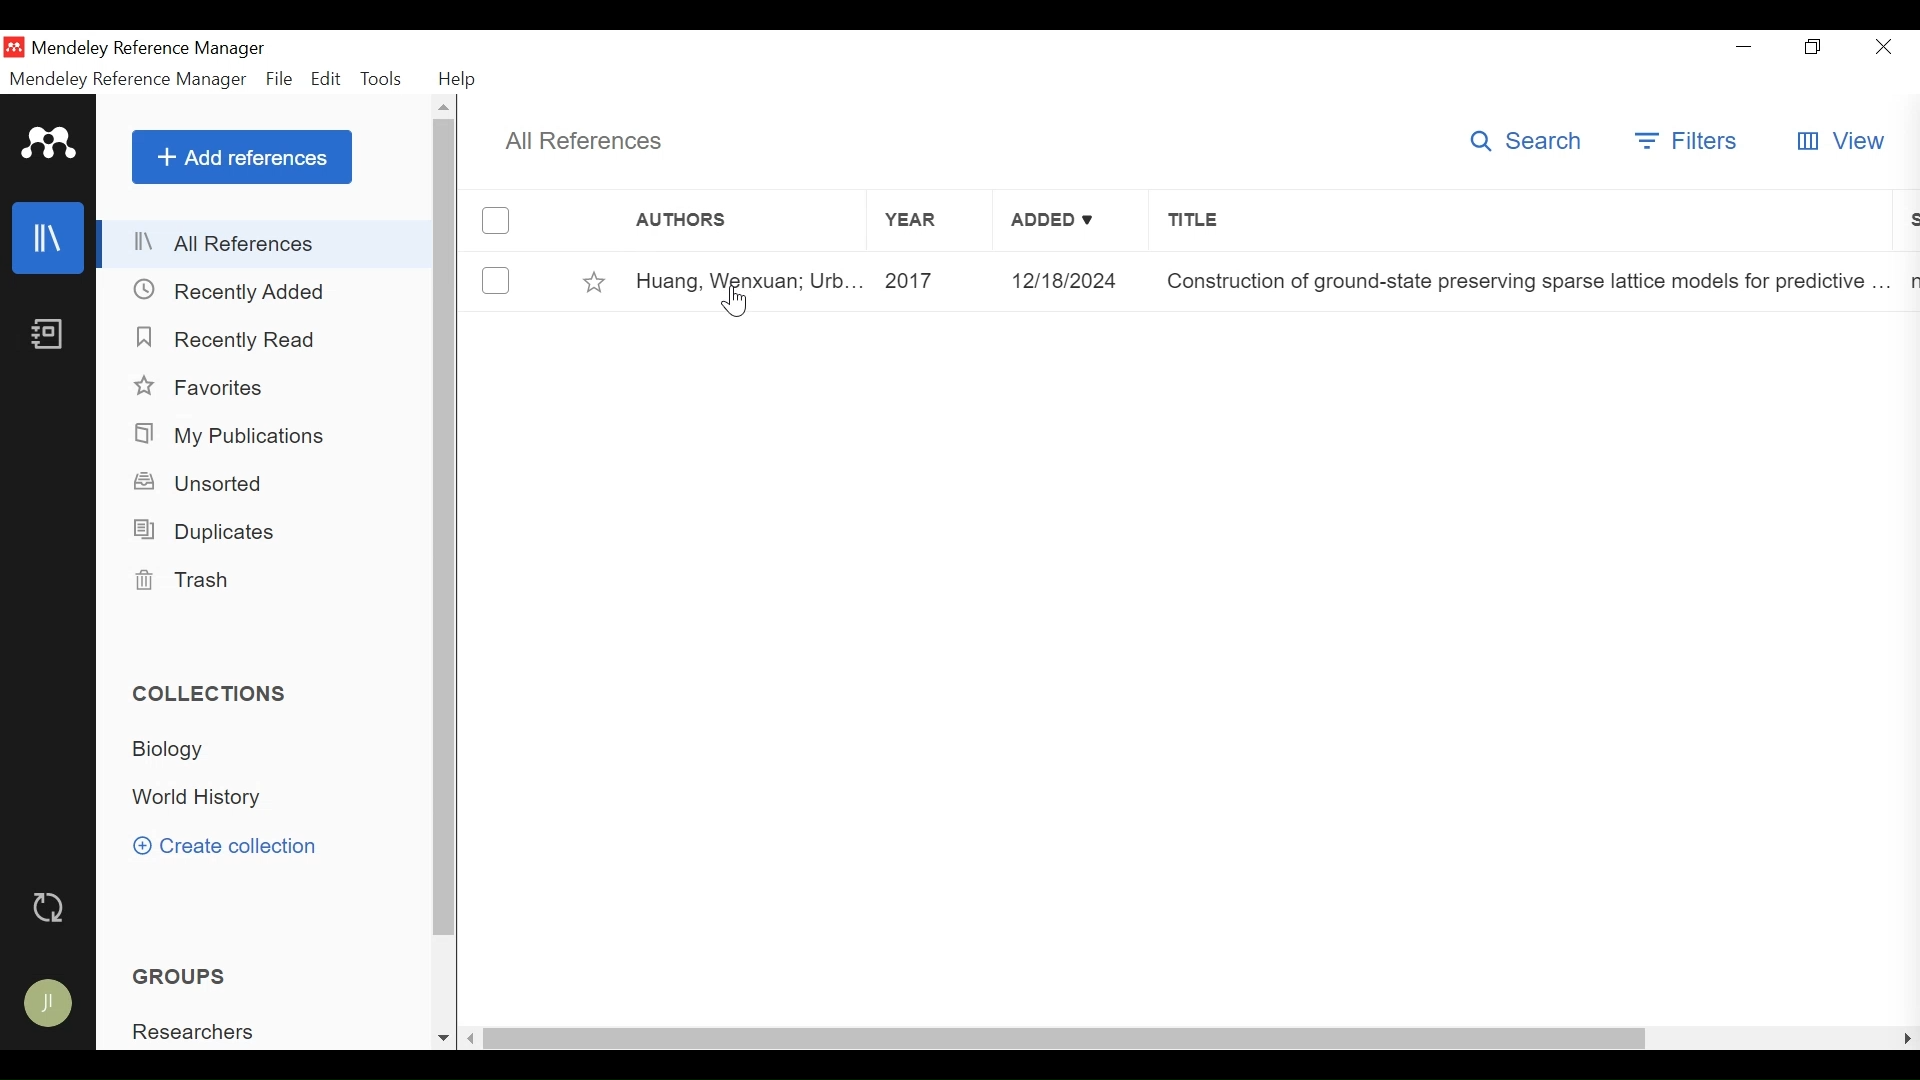  I want to click on Trash, so click(193, 581).